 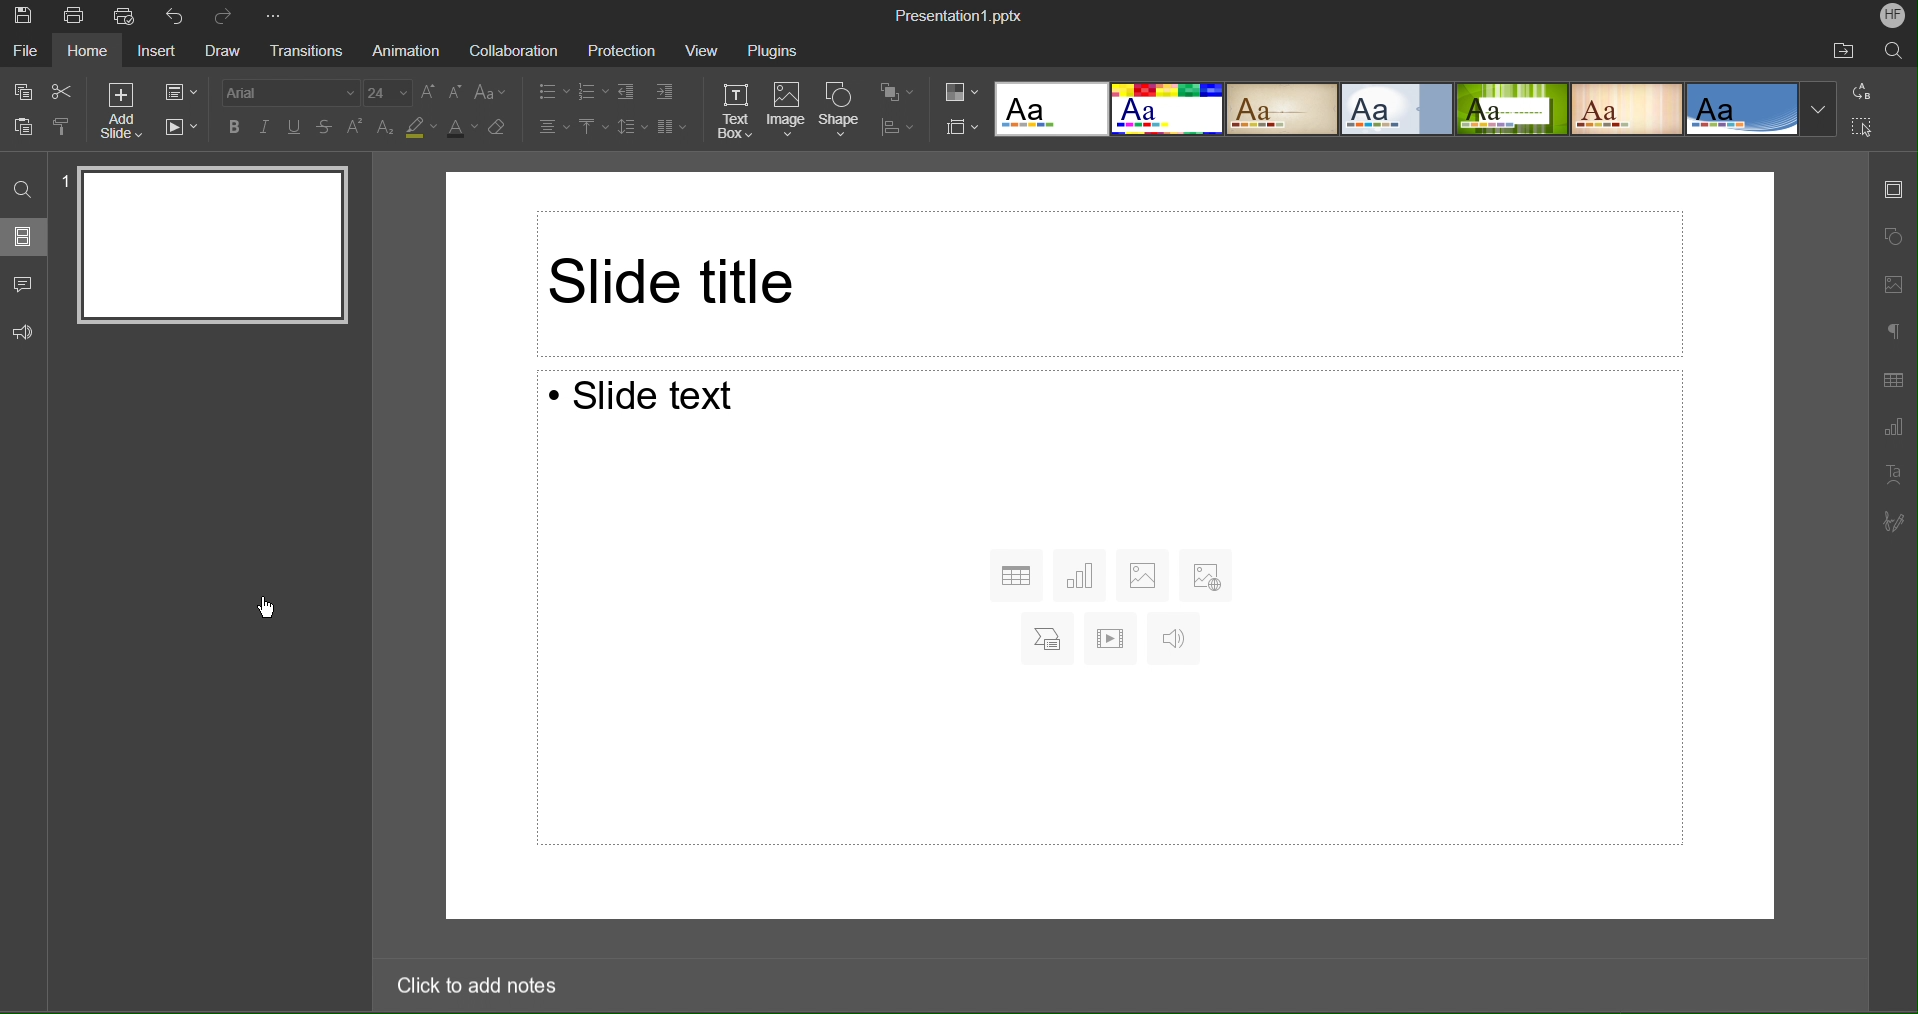 What do you see at coordinates (1419, 109) in the screenshot?
I see `Templates` at bounding box center [1419, 109].